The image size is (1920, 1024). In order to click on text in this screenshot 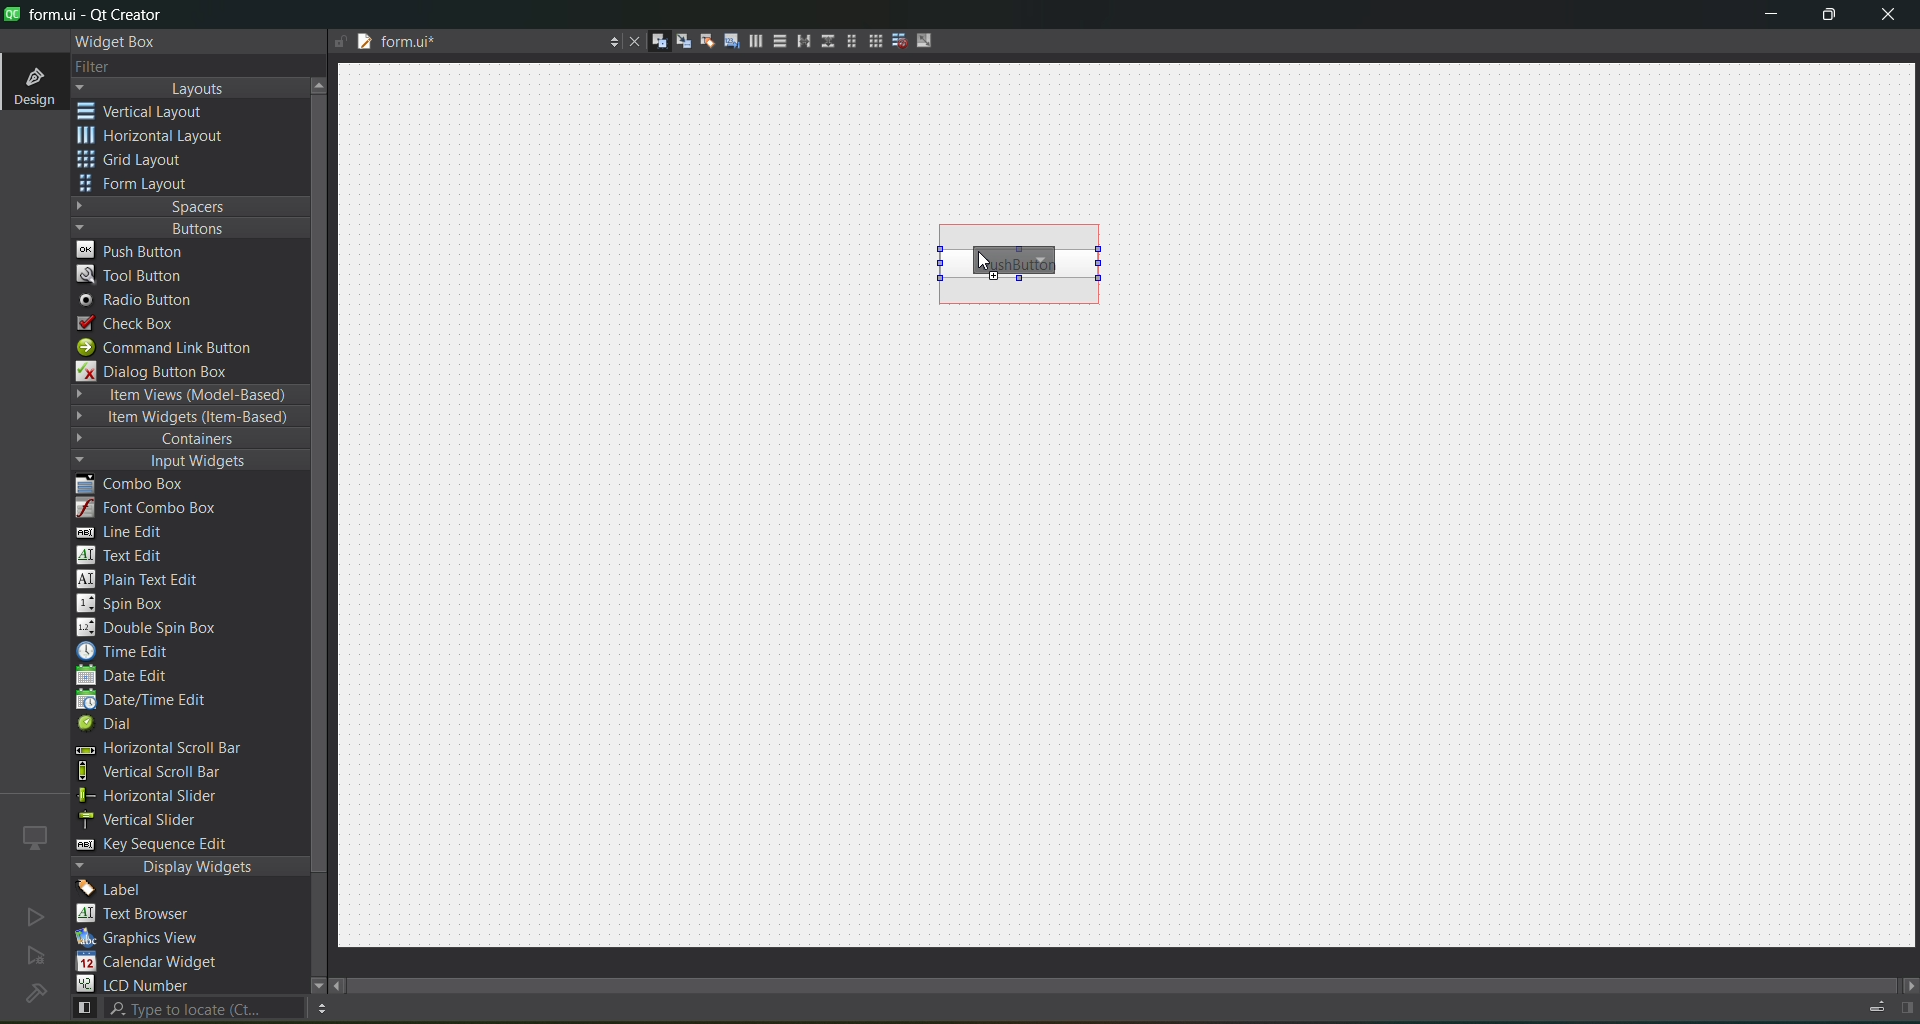, I will do `click(145, 915)`.